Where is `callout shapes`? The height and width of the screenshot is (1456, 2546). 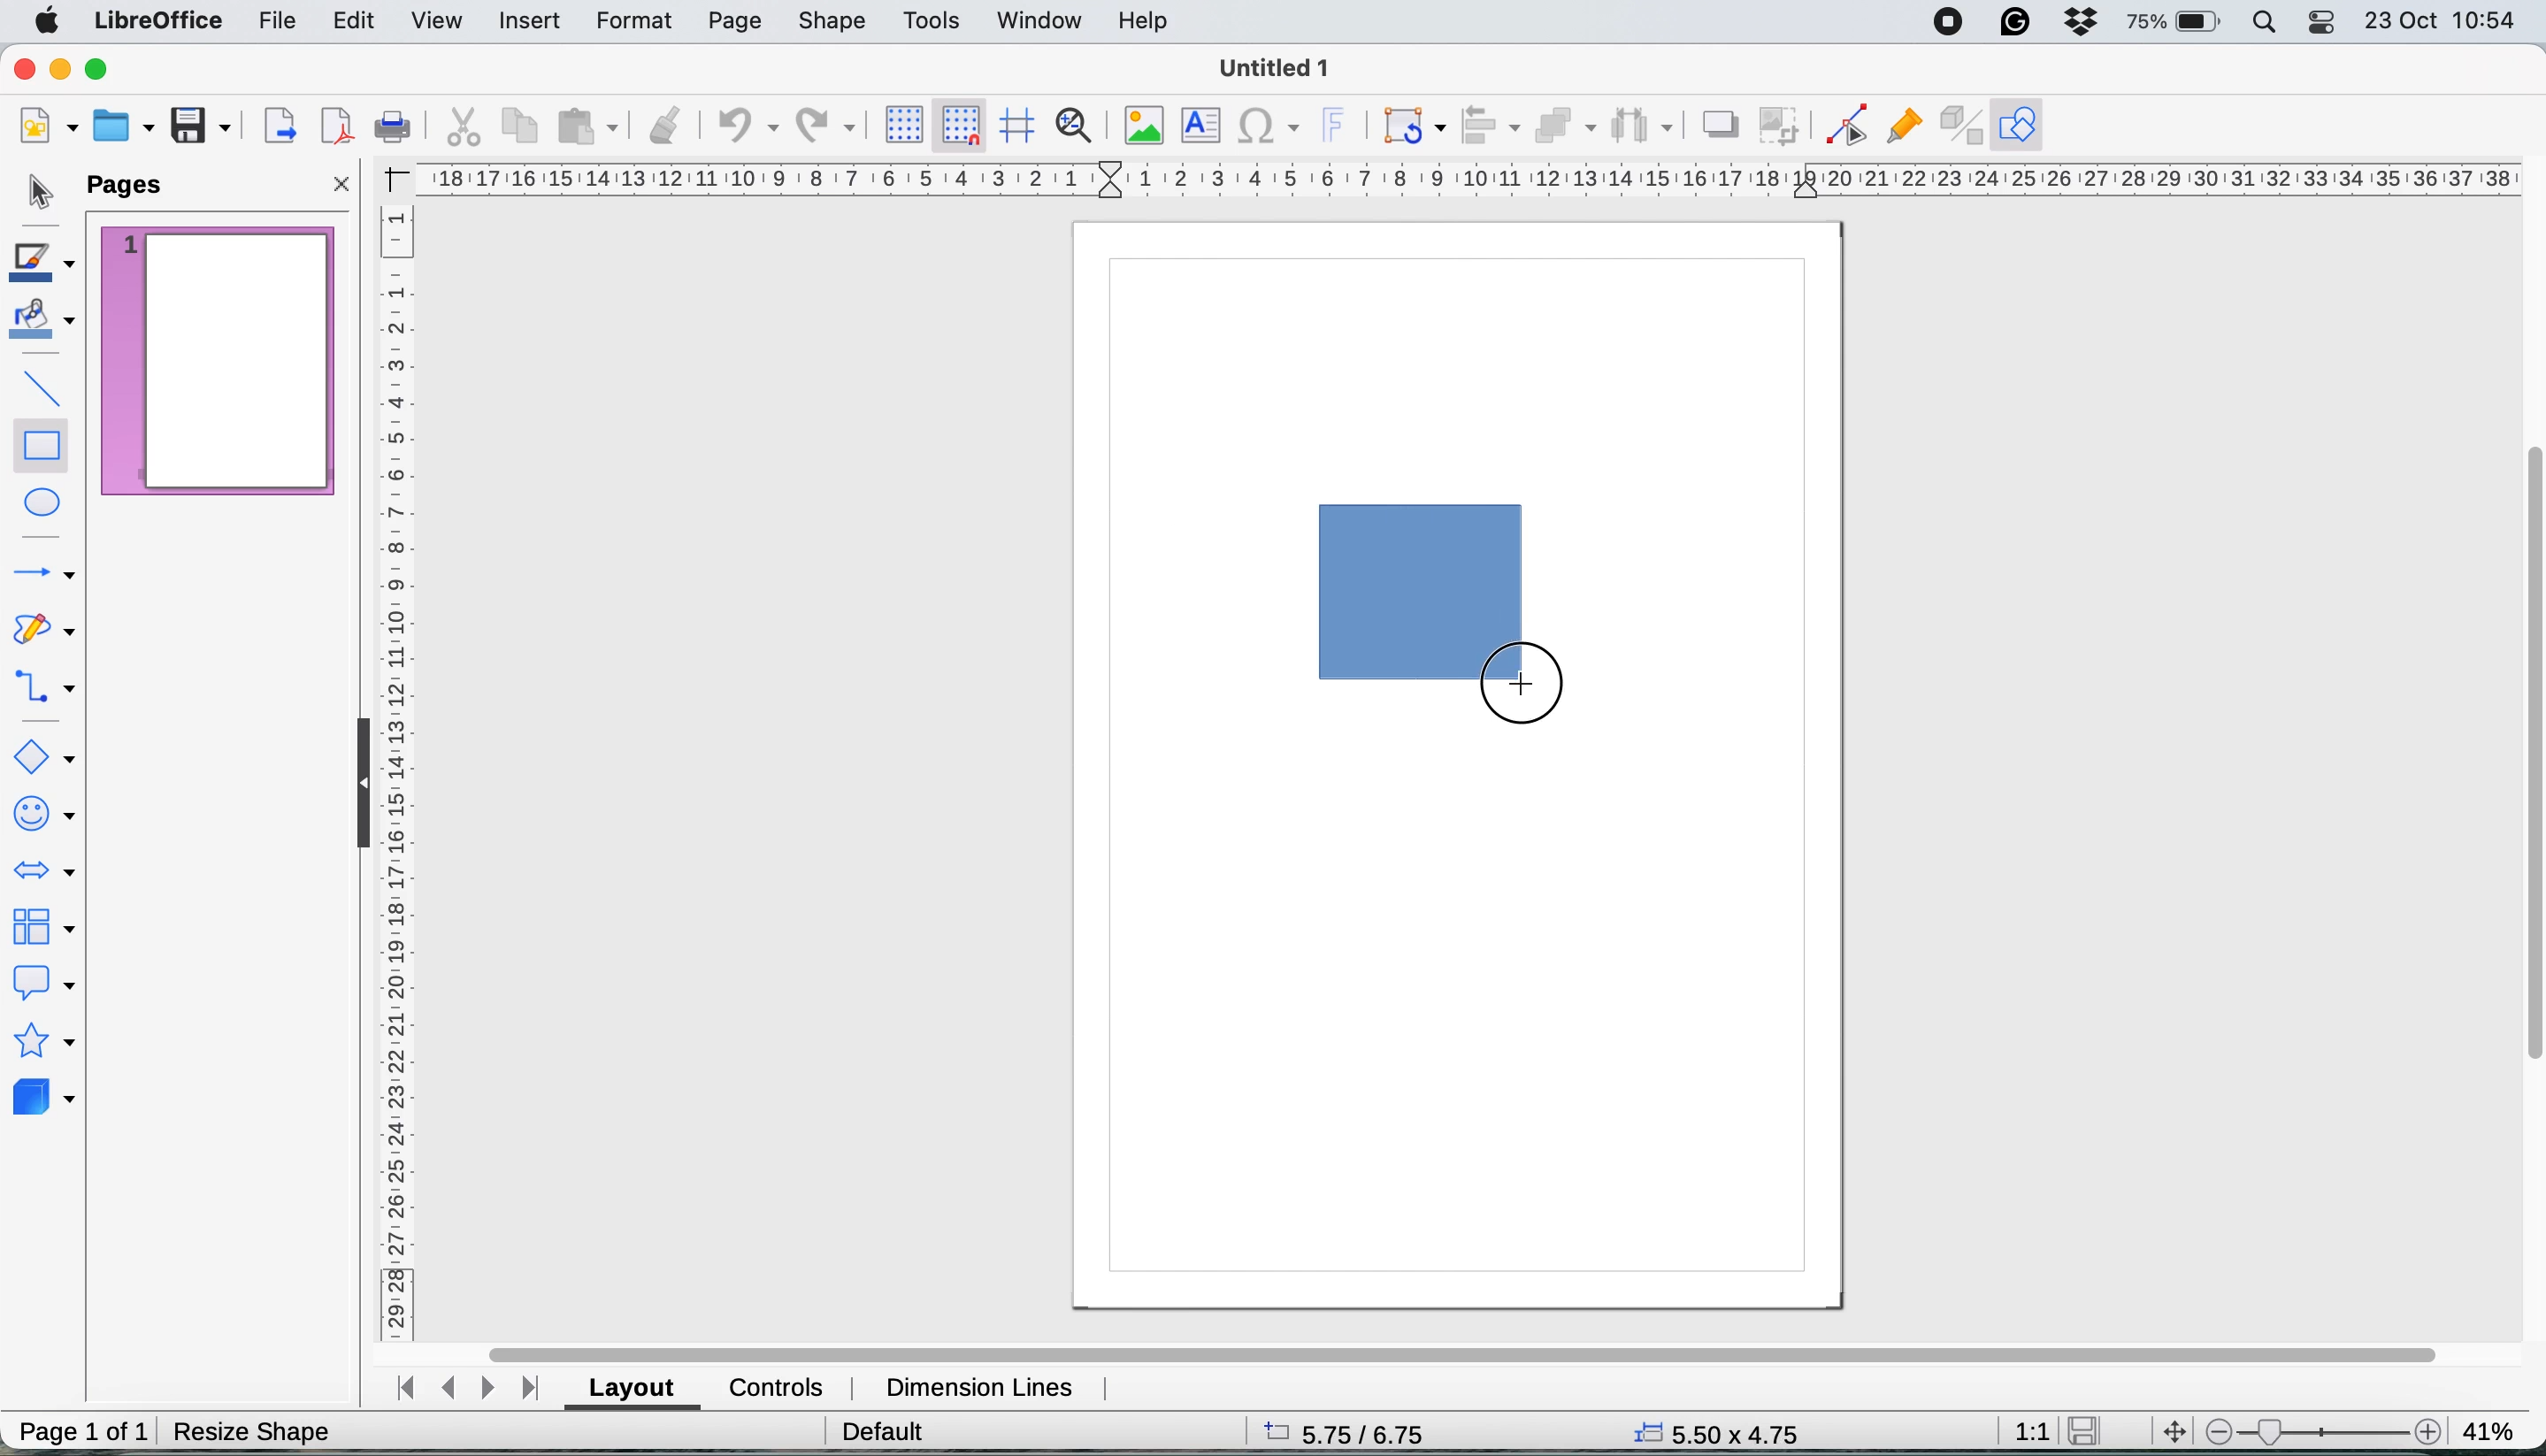
callout shapes is located at coordinates (45, 984).